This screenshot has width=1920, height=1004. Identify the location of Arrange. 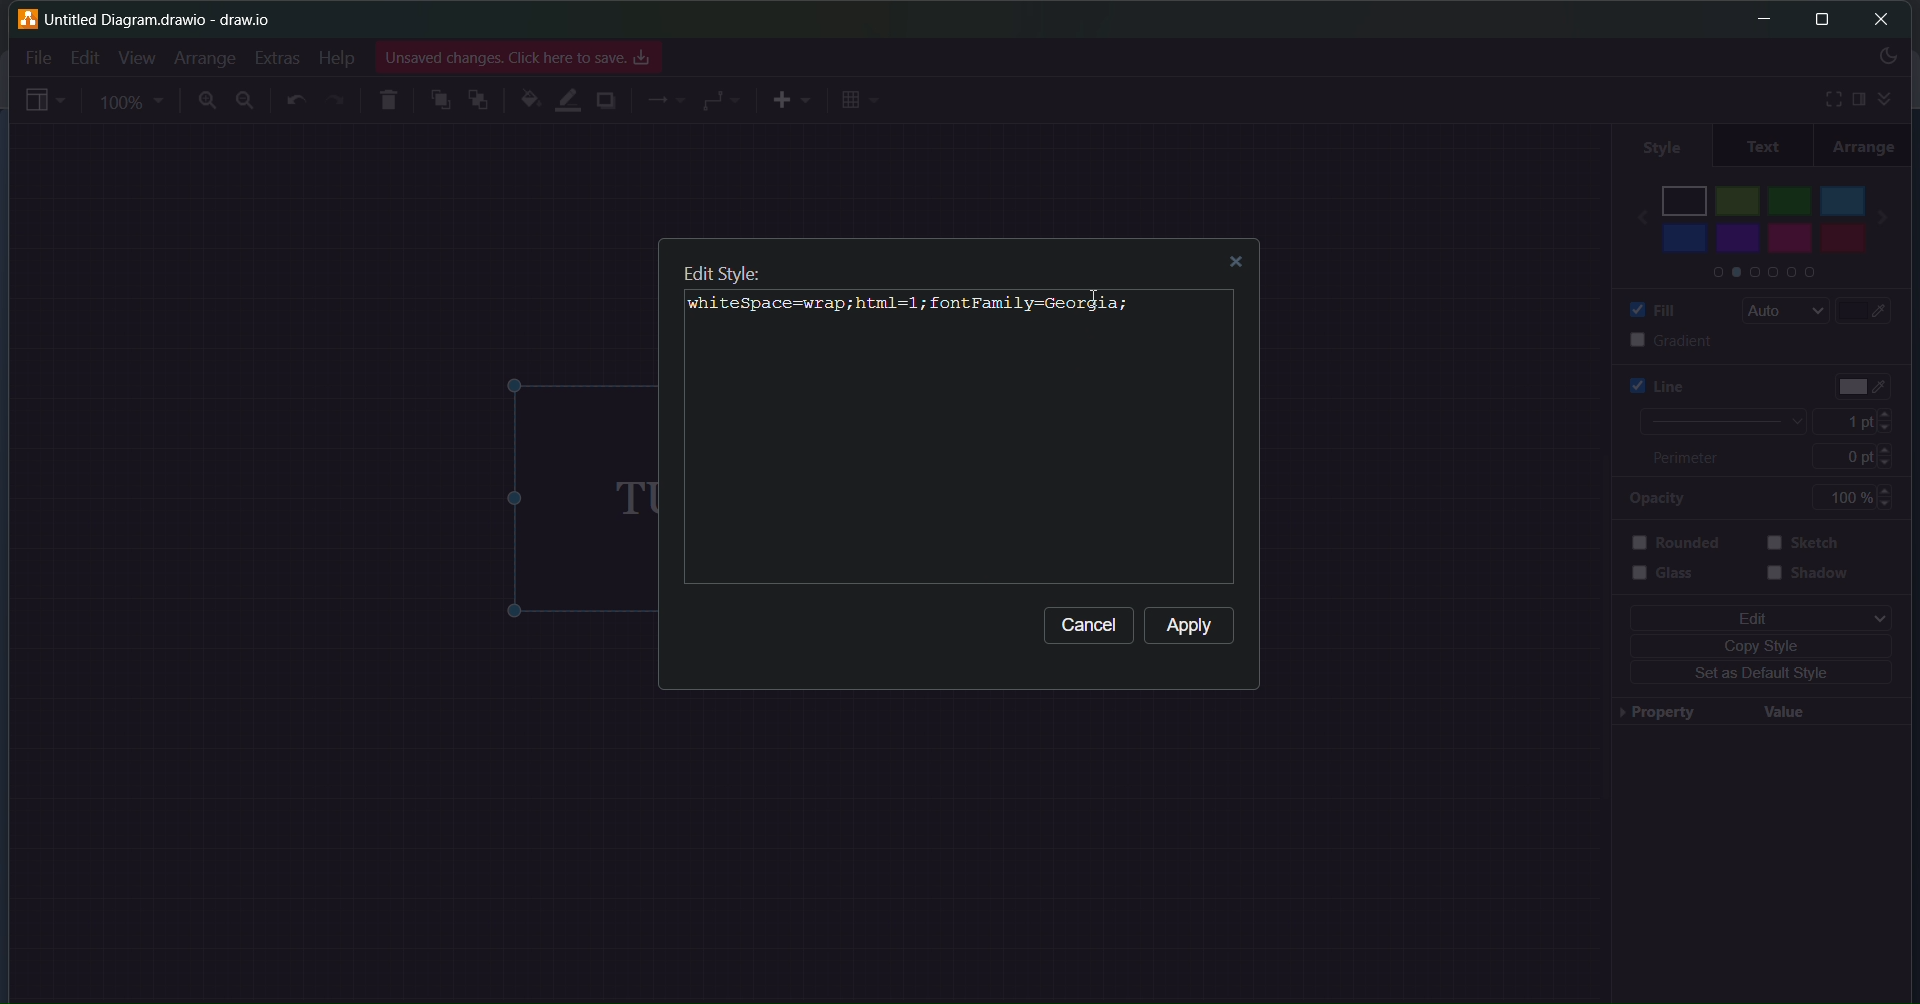
(205, 57).